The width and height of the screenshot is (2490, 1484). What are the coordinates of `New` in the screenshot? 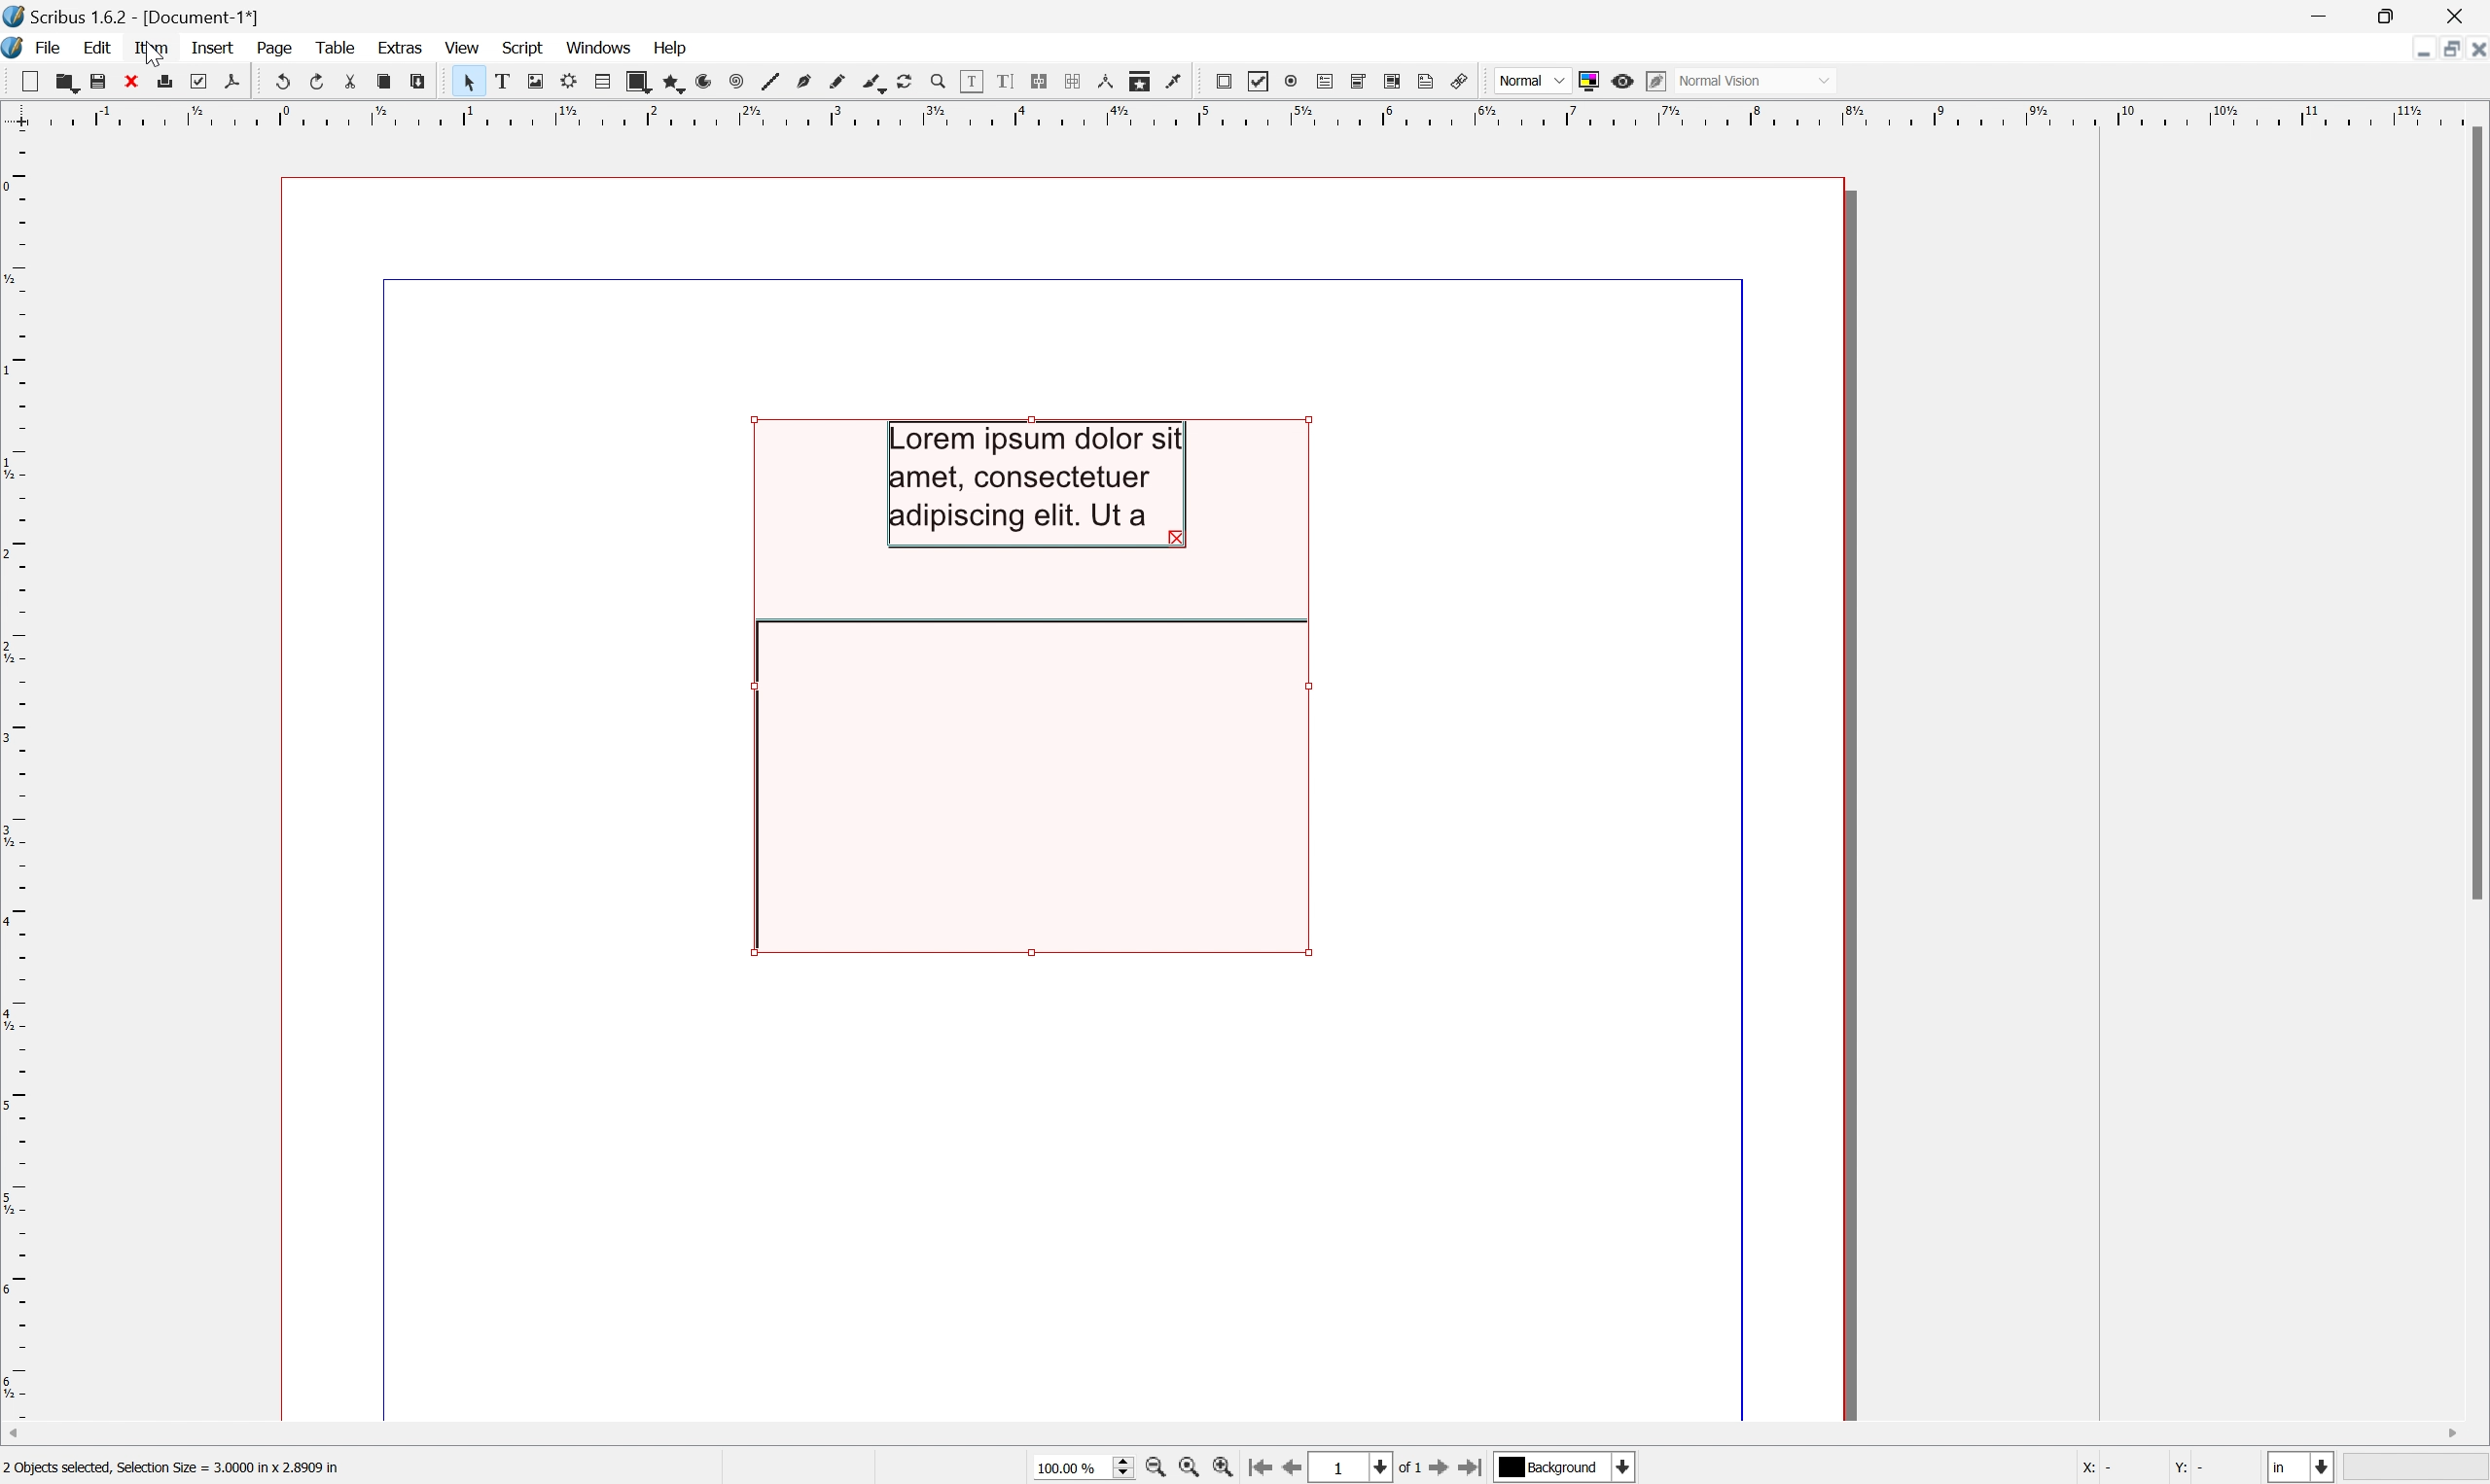 It's located at (19, 81).